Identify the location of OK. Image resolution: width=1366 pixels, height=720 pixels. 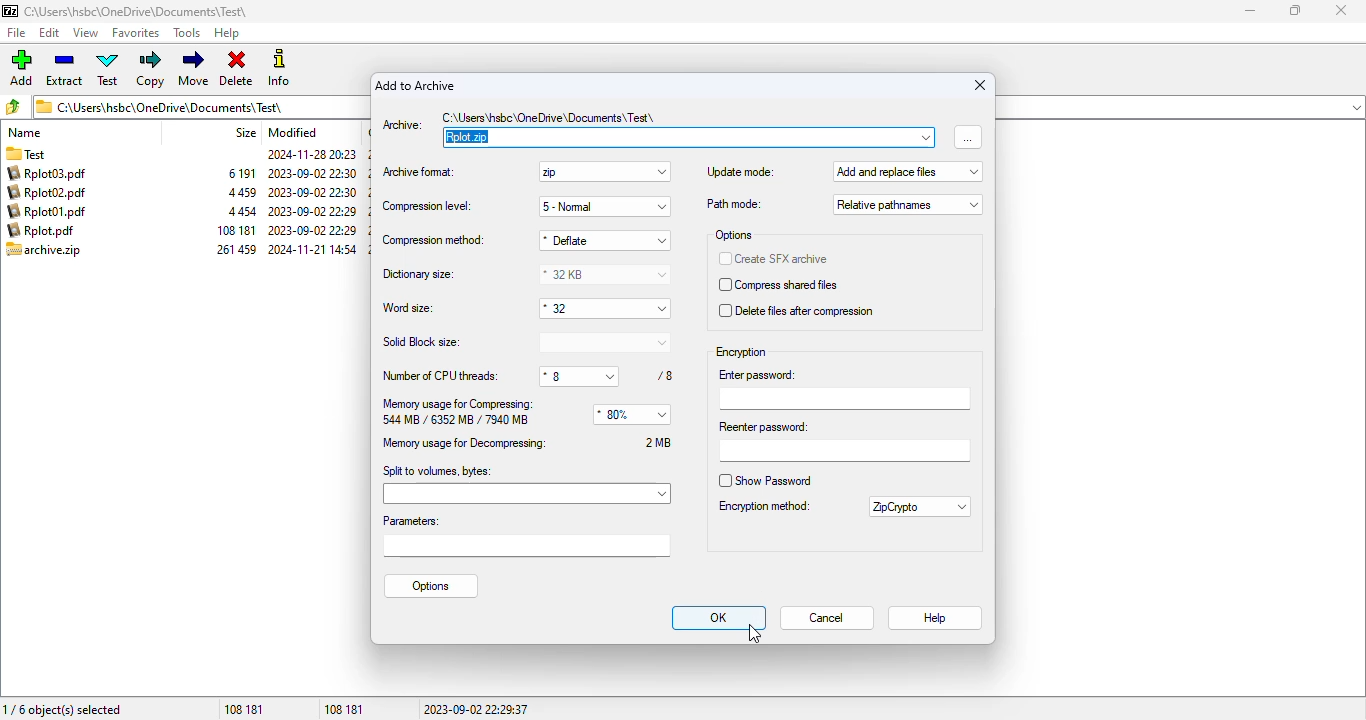
(718, 617).